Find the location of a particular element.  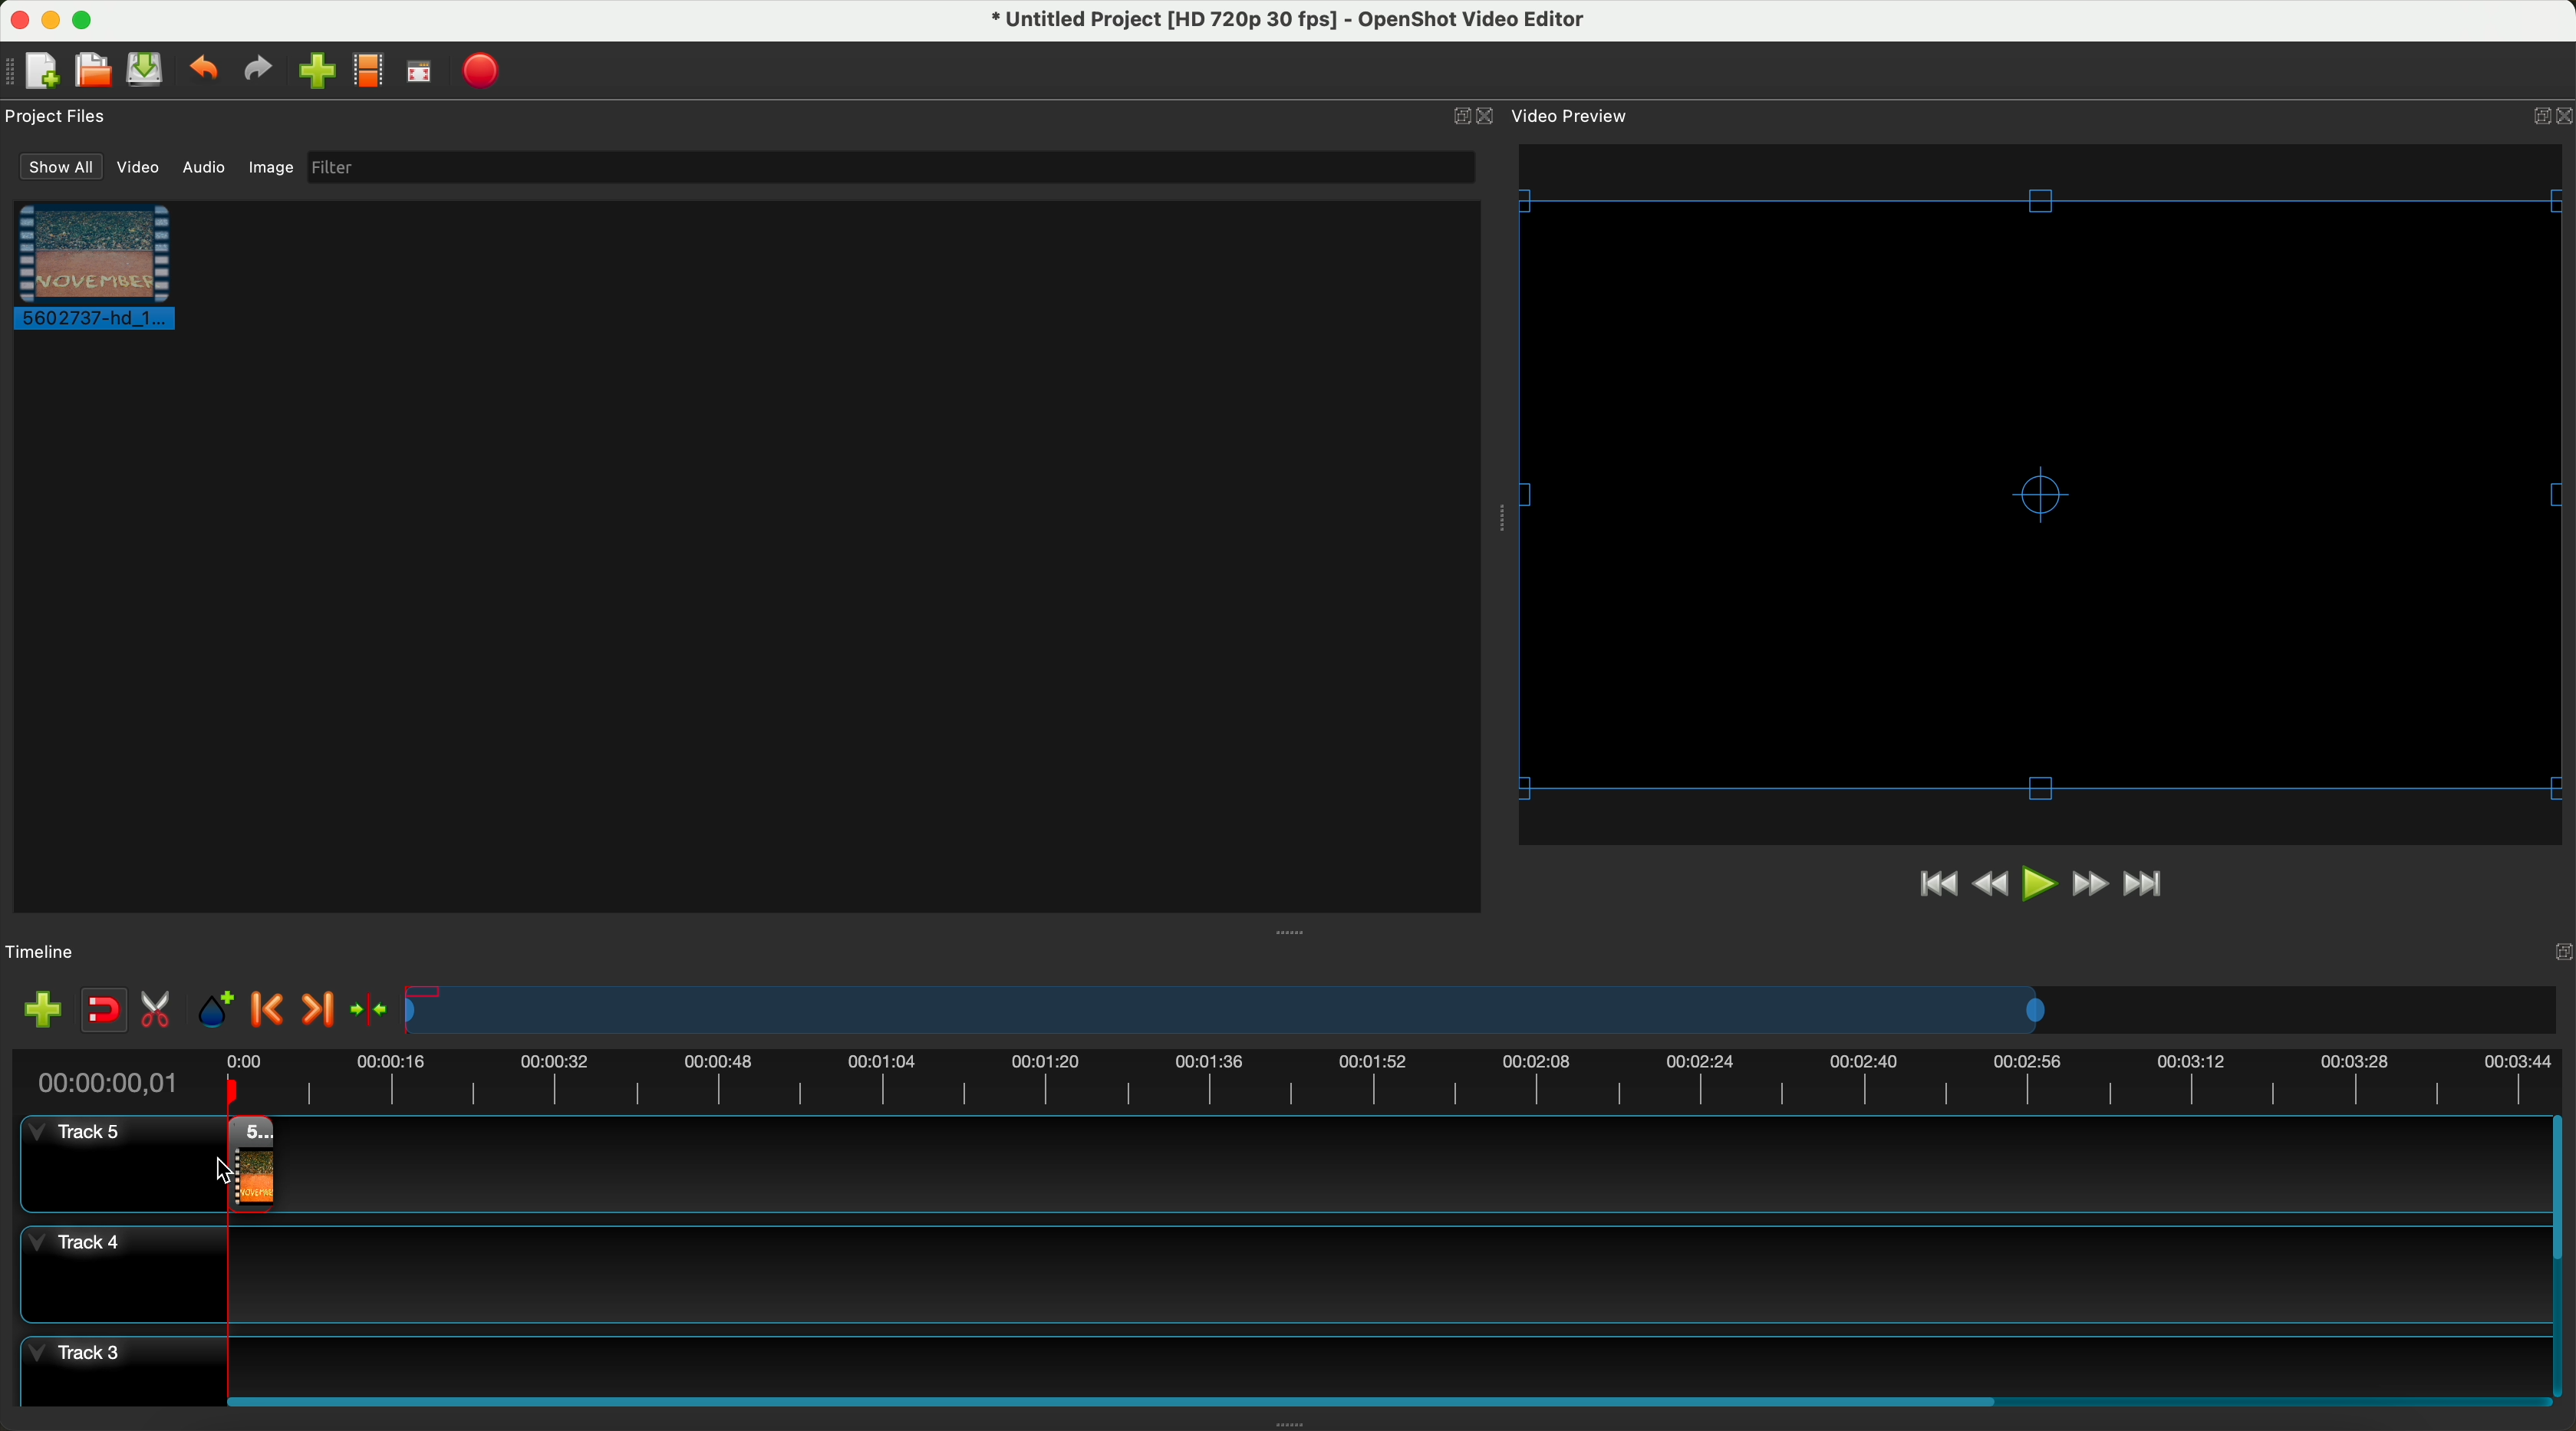

 is located at coordinates (1294, 930).